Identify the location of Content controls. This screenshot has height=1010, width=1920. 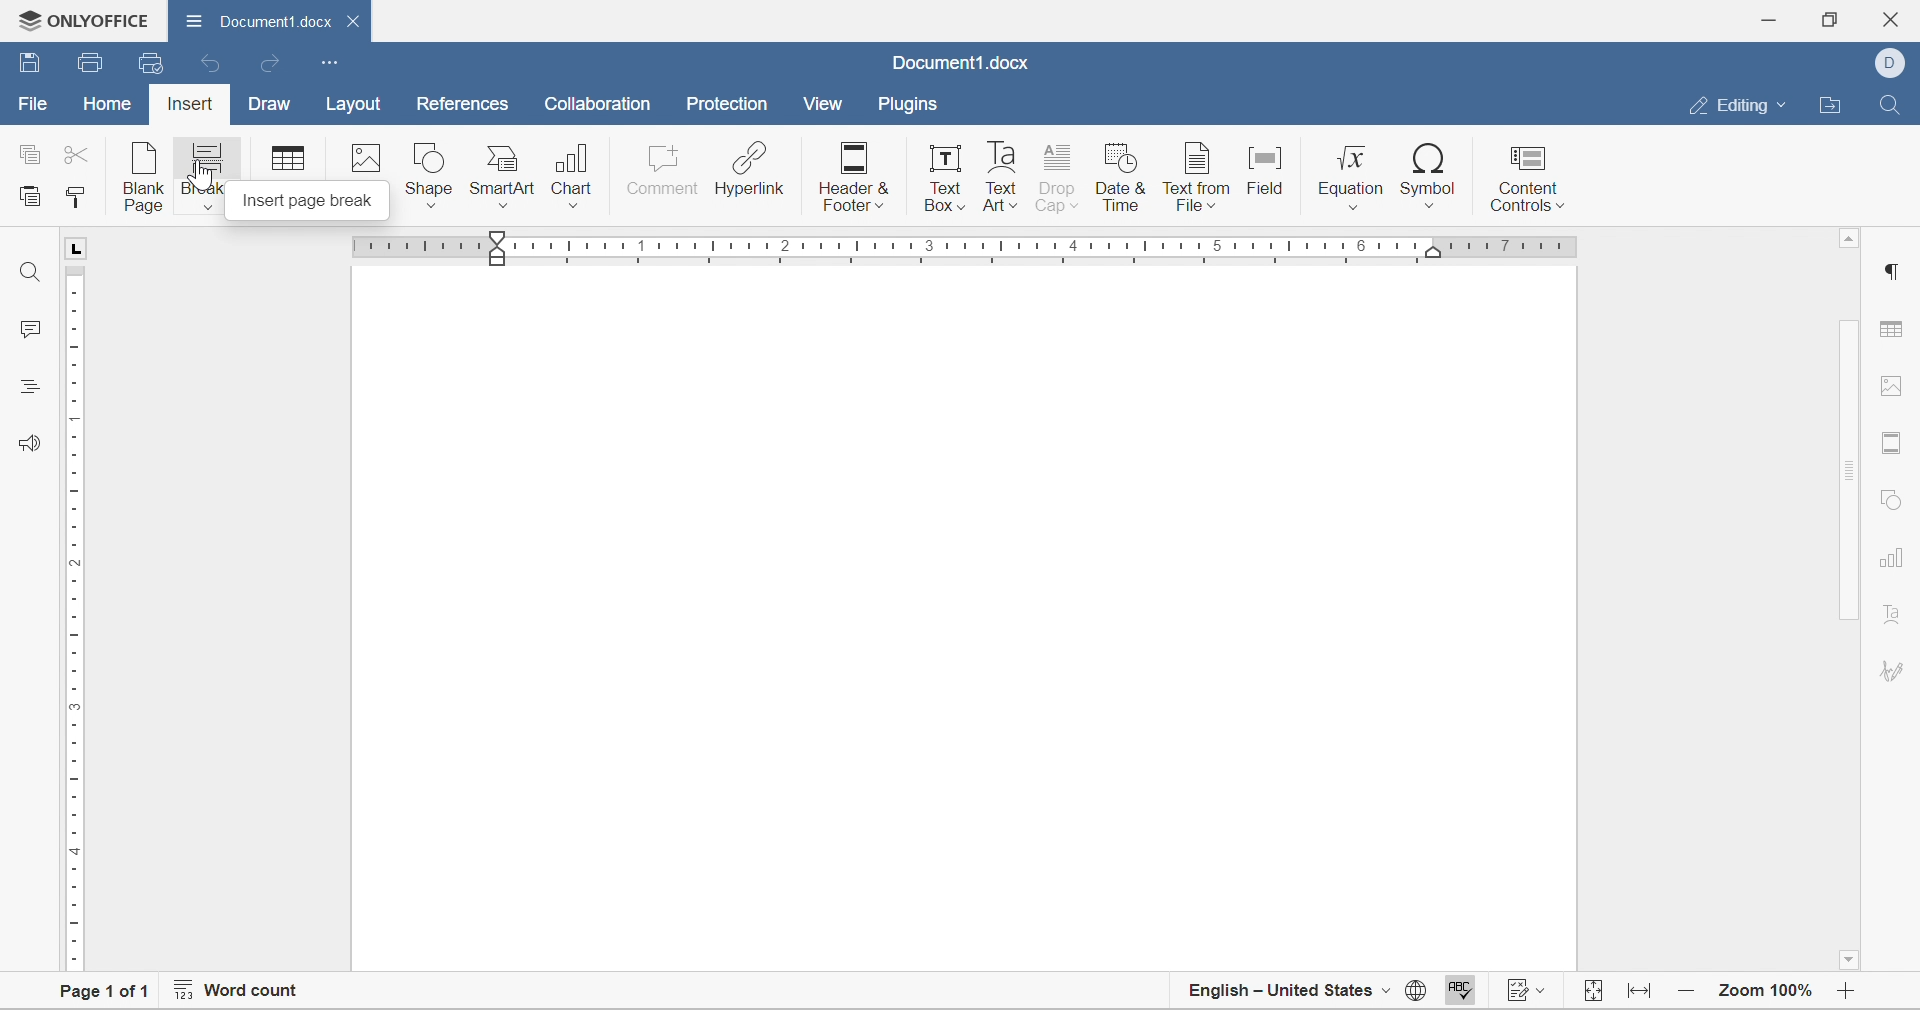
(1525, 175).